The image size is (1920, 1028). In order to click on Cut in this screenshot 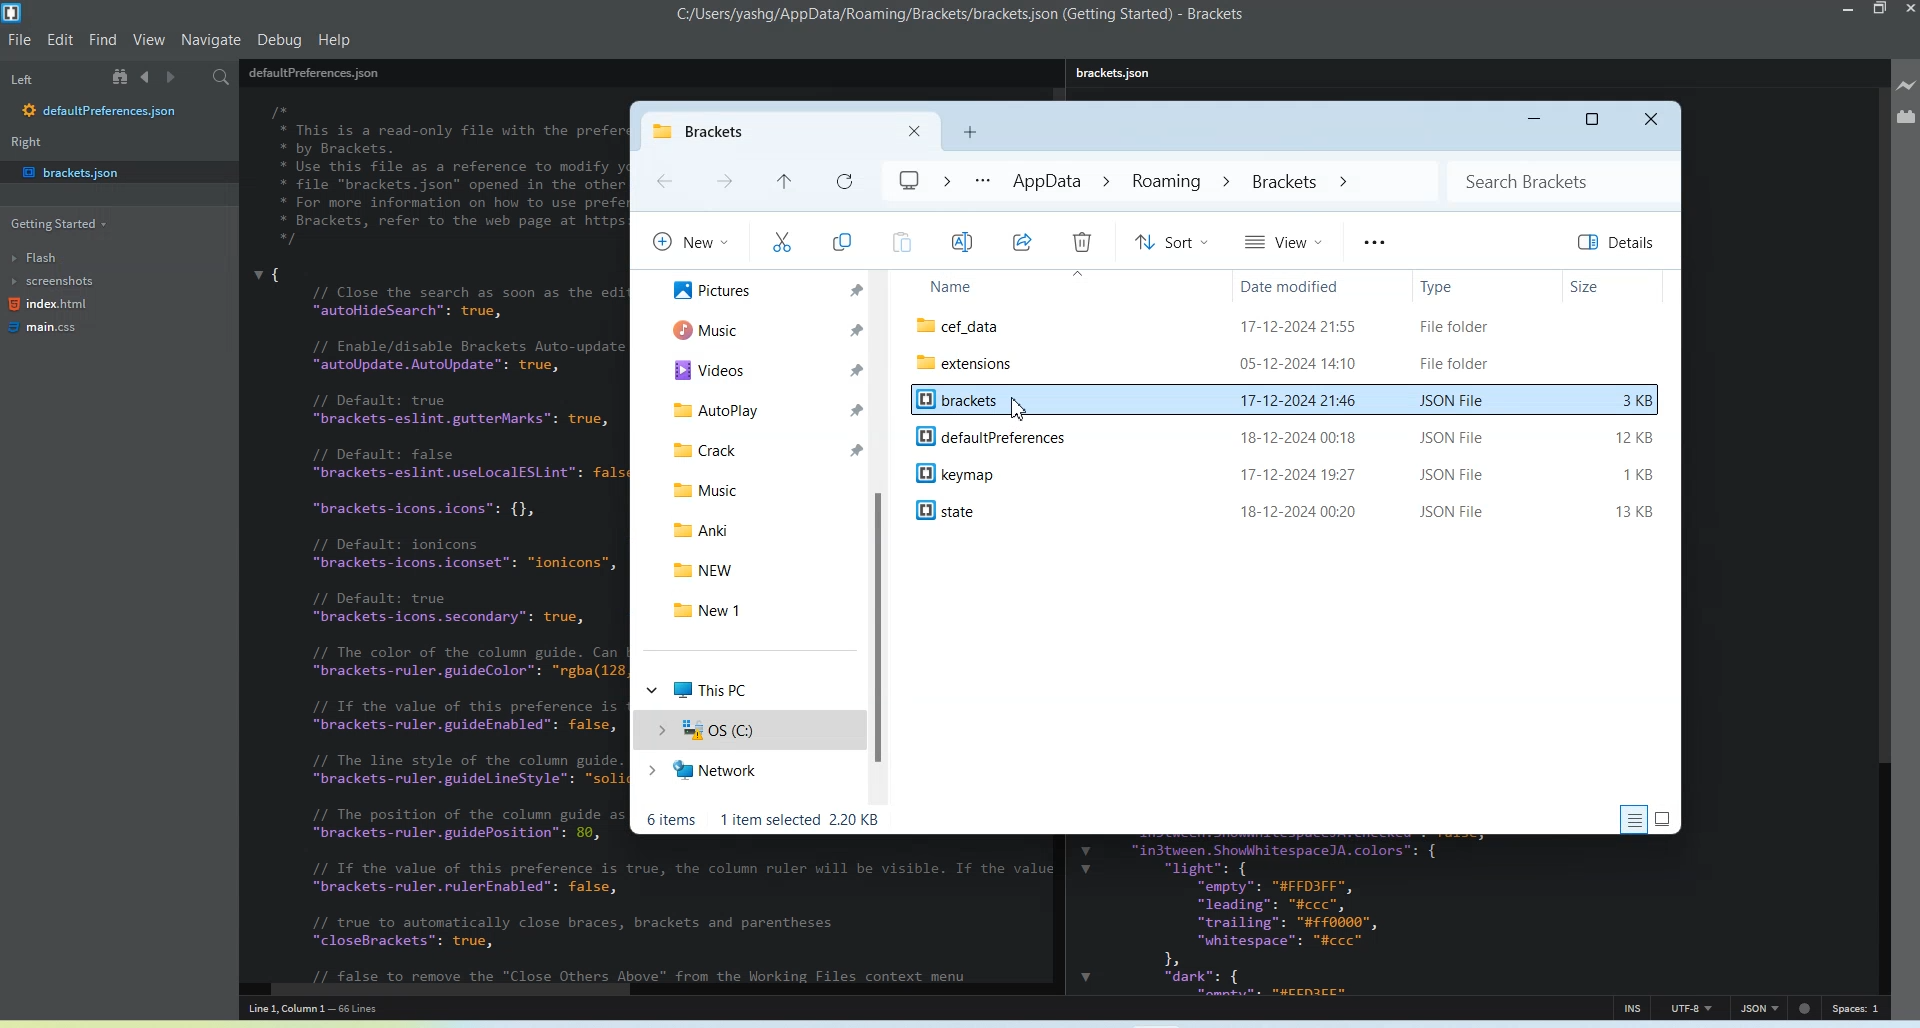, I will do `click(781, 242)`.